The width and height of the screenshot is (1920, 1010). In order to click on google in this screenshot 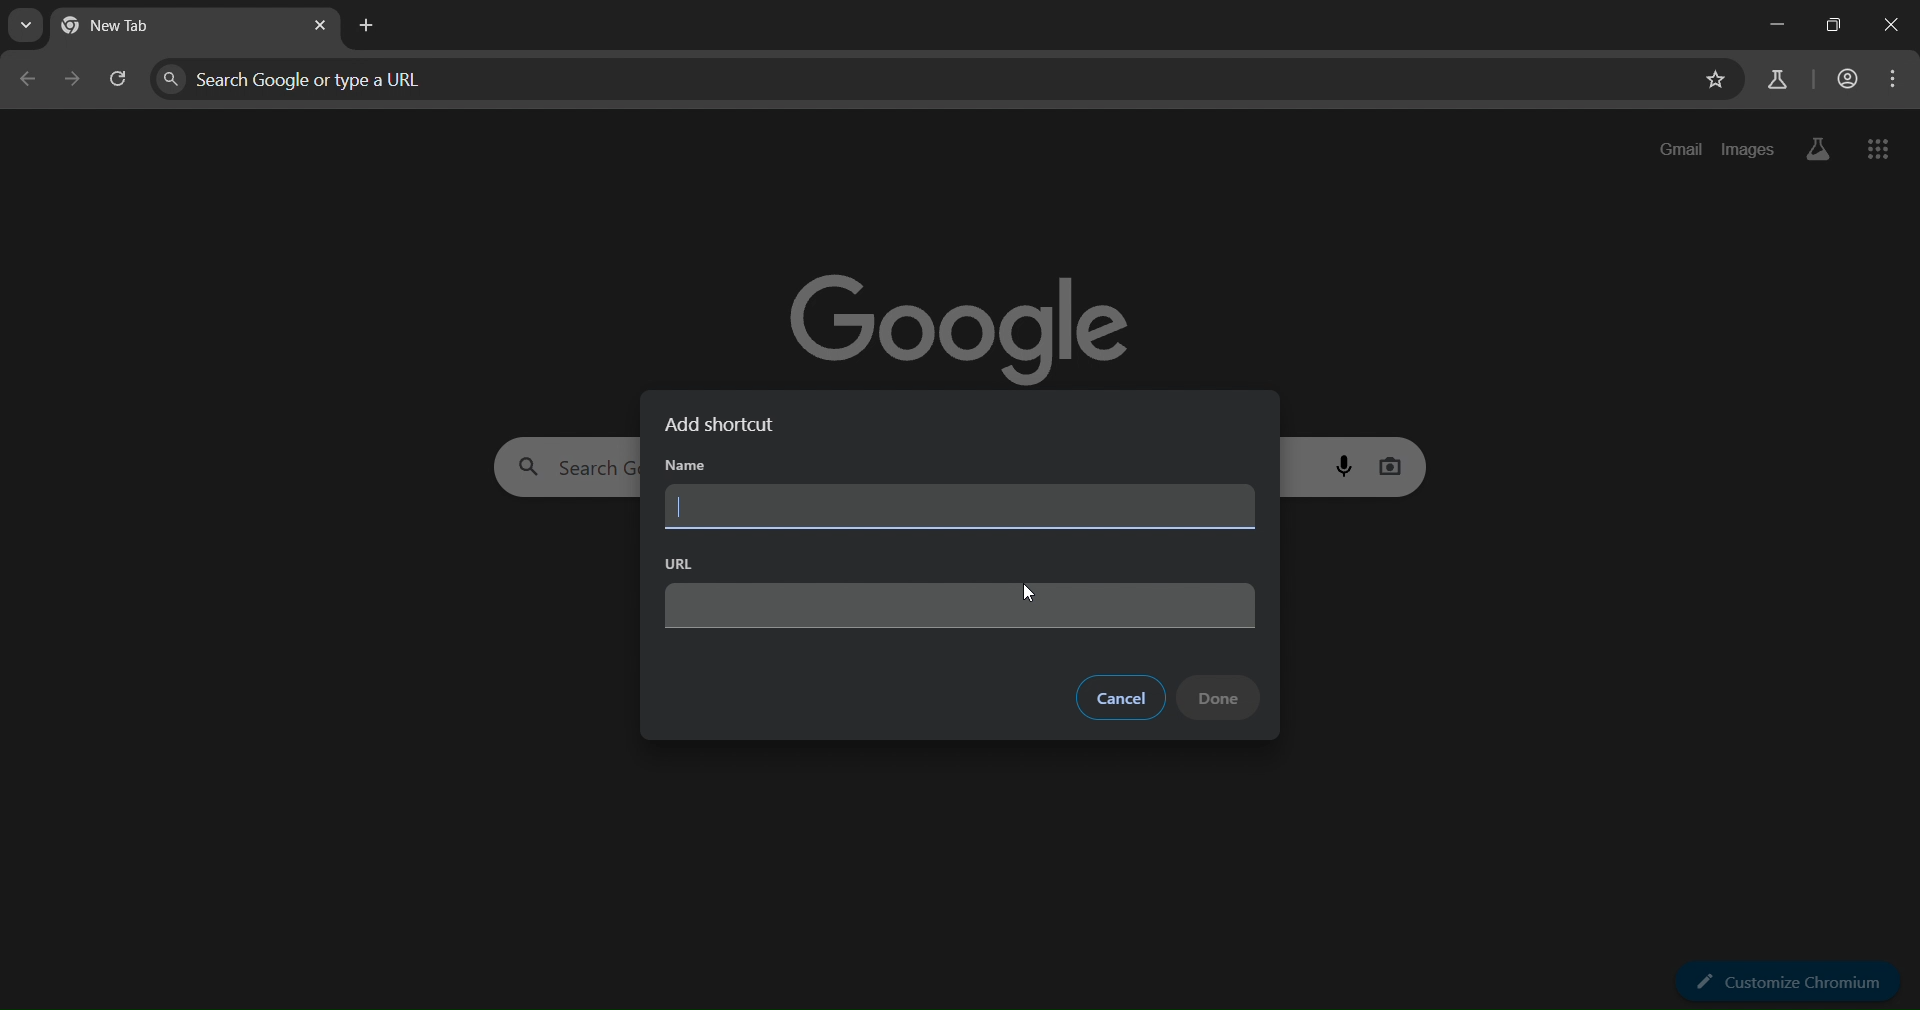, I will do `click(968, 317)`.